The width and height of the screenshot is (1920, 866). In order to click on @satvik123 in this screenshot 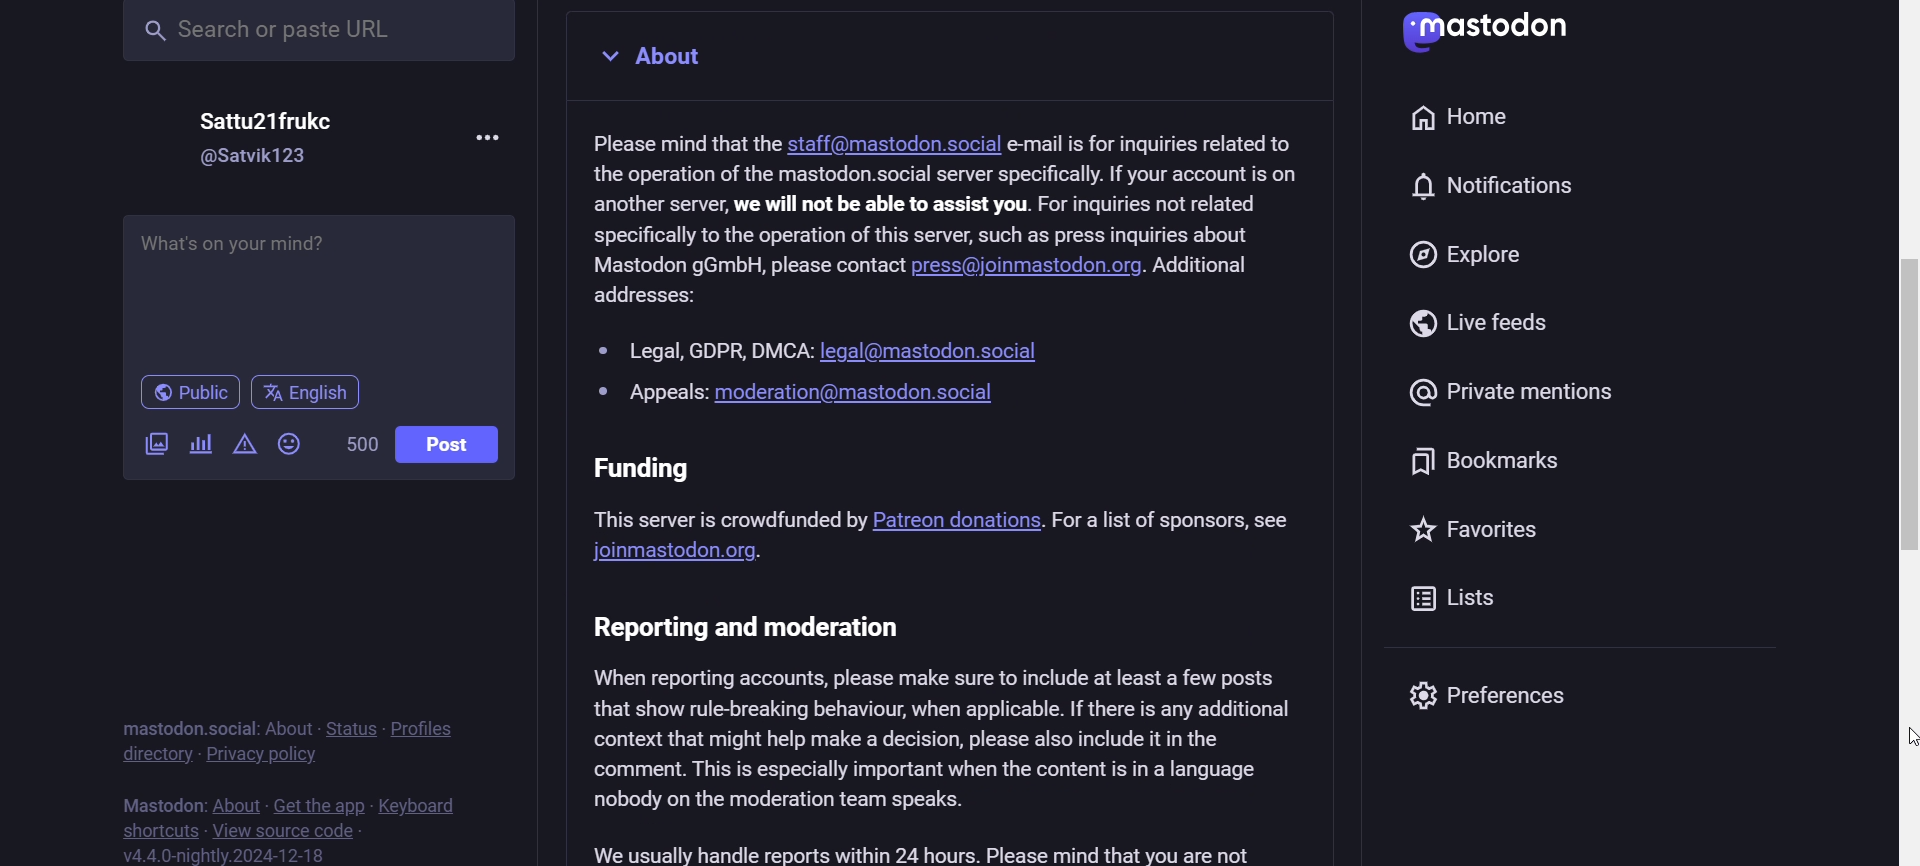, I will do `click(270, 160)`.